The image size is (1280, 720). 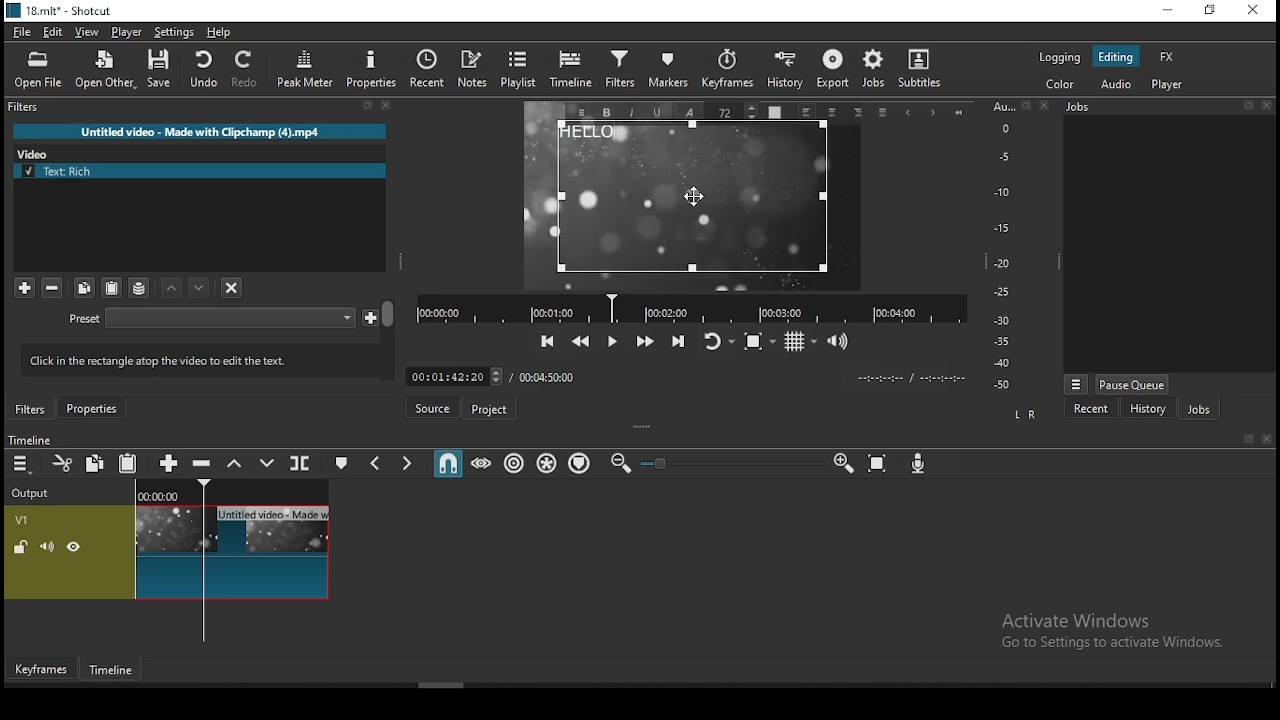 What do you see at coordinates (647, 340) in the screenshot?
I see `play quickly forwards` at bounding box center [647, 340].